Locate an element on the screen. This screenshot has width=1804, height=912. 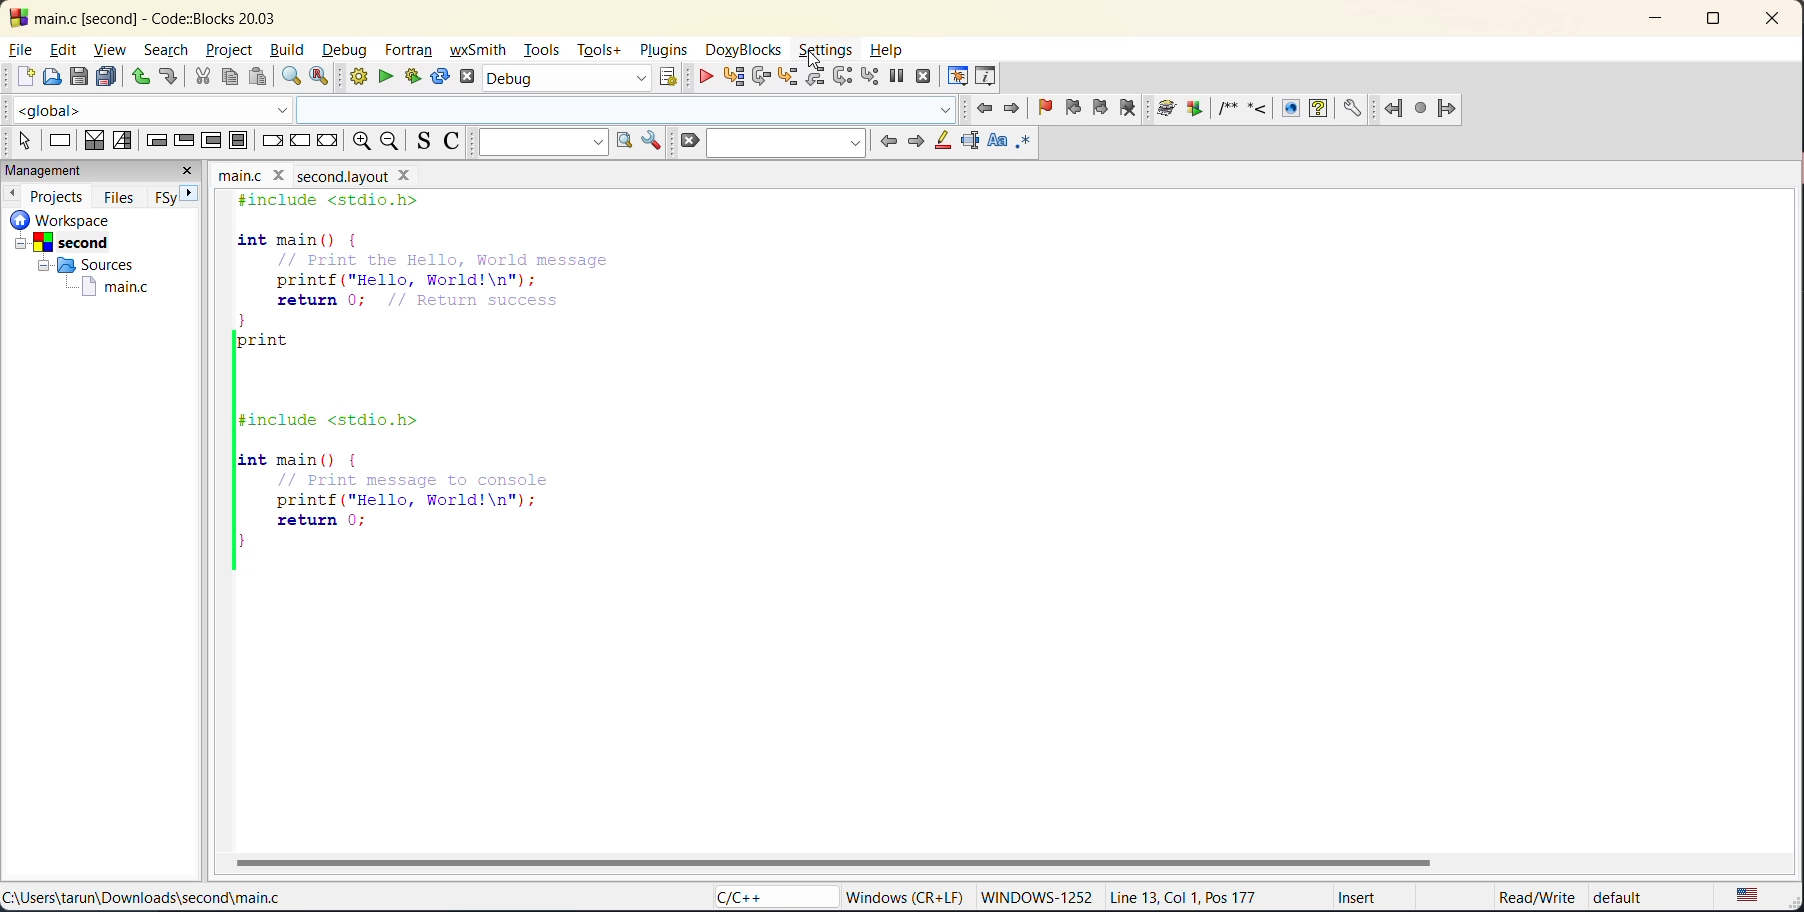
open is located at coordinates (51, 78).